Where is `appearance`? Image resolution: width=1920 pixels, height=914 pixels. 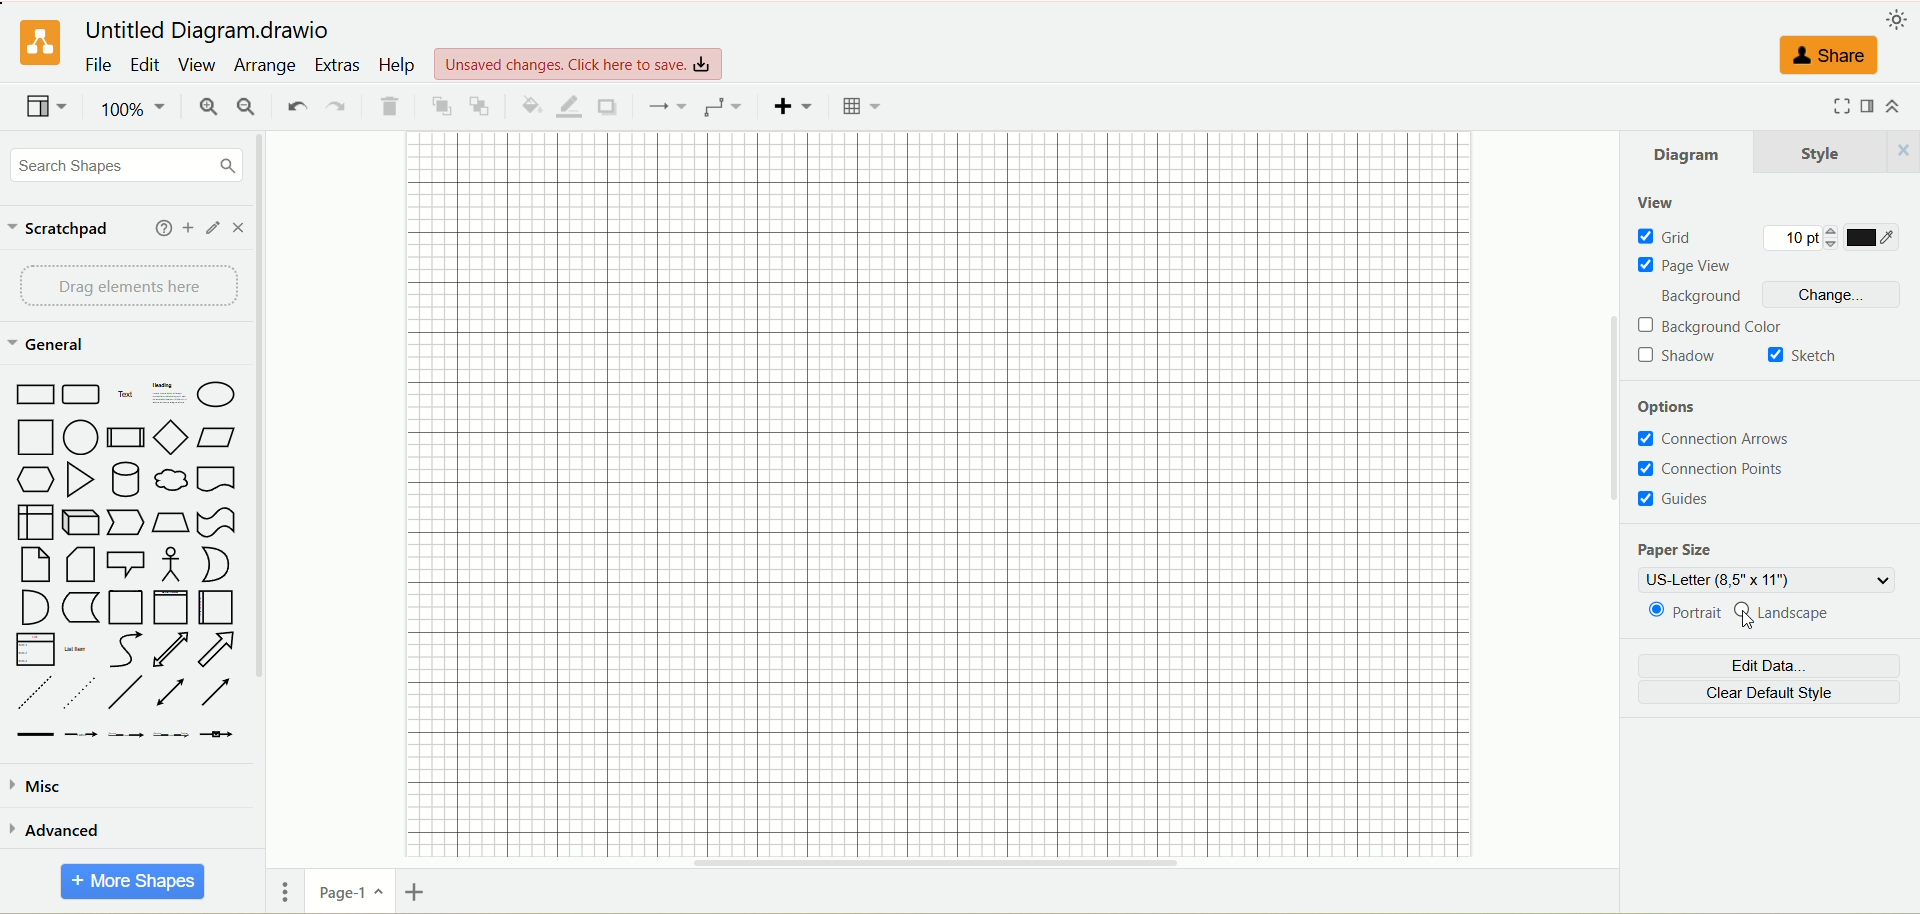 appearance is located at coordinates (1898, 20).